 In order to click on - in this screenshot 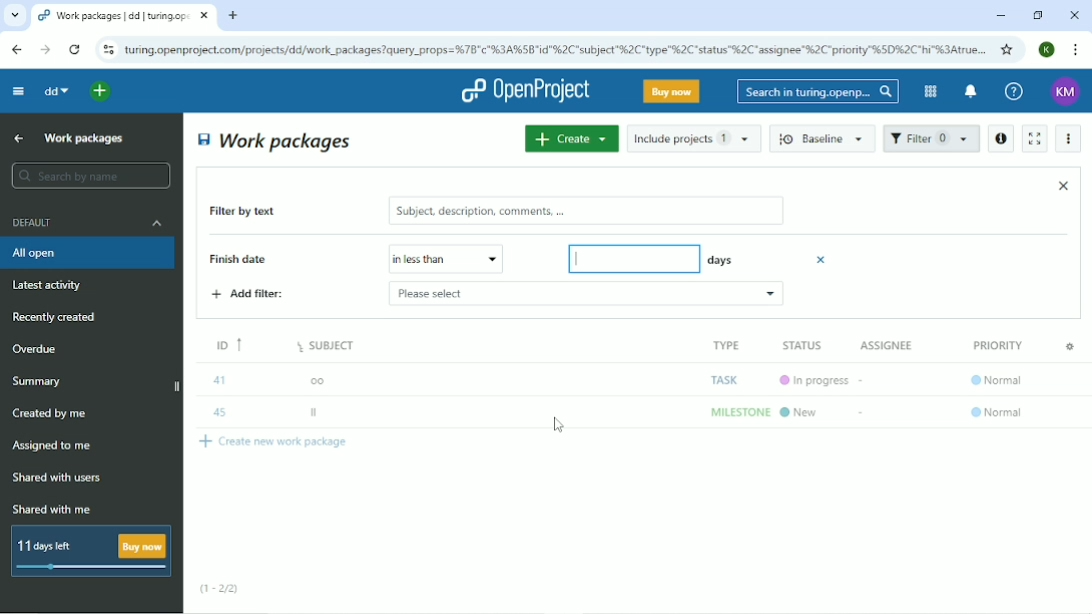, I will do `click(863, 385)`.